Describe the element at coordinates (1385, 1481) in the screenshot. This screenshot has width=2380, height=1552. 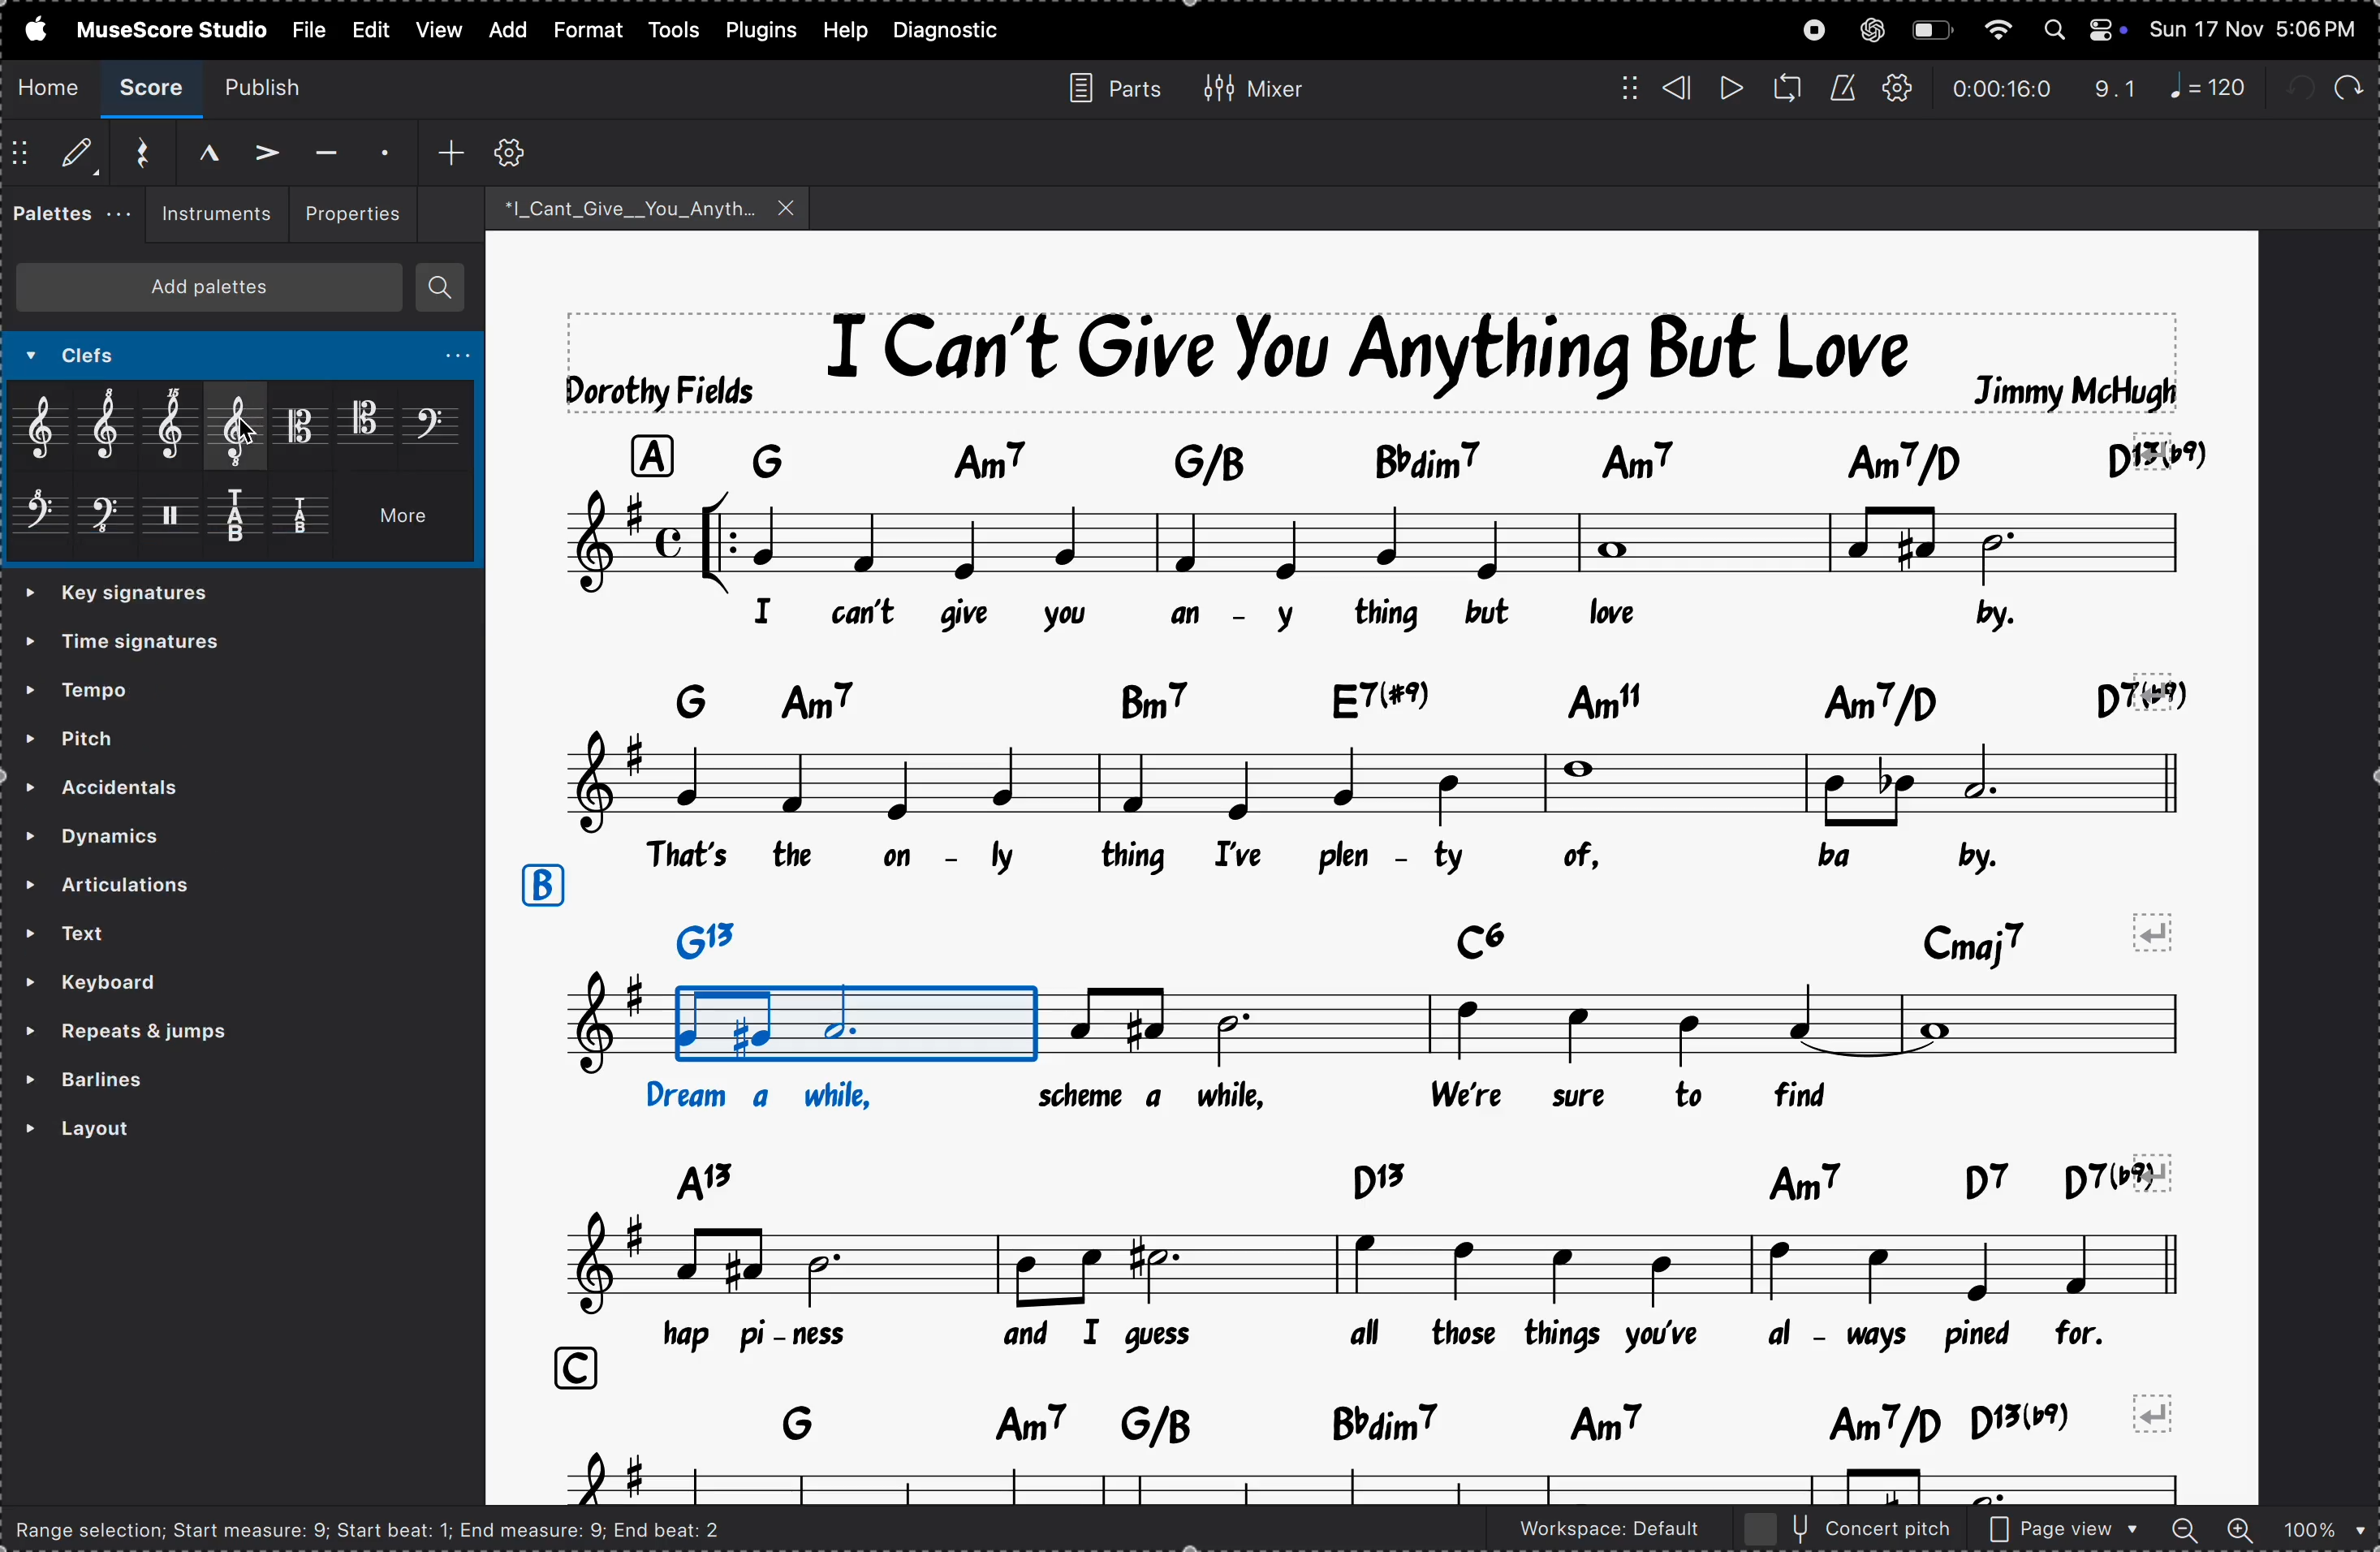
I see `notes` at that location.